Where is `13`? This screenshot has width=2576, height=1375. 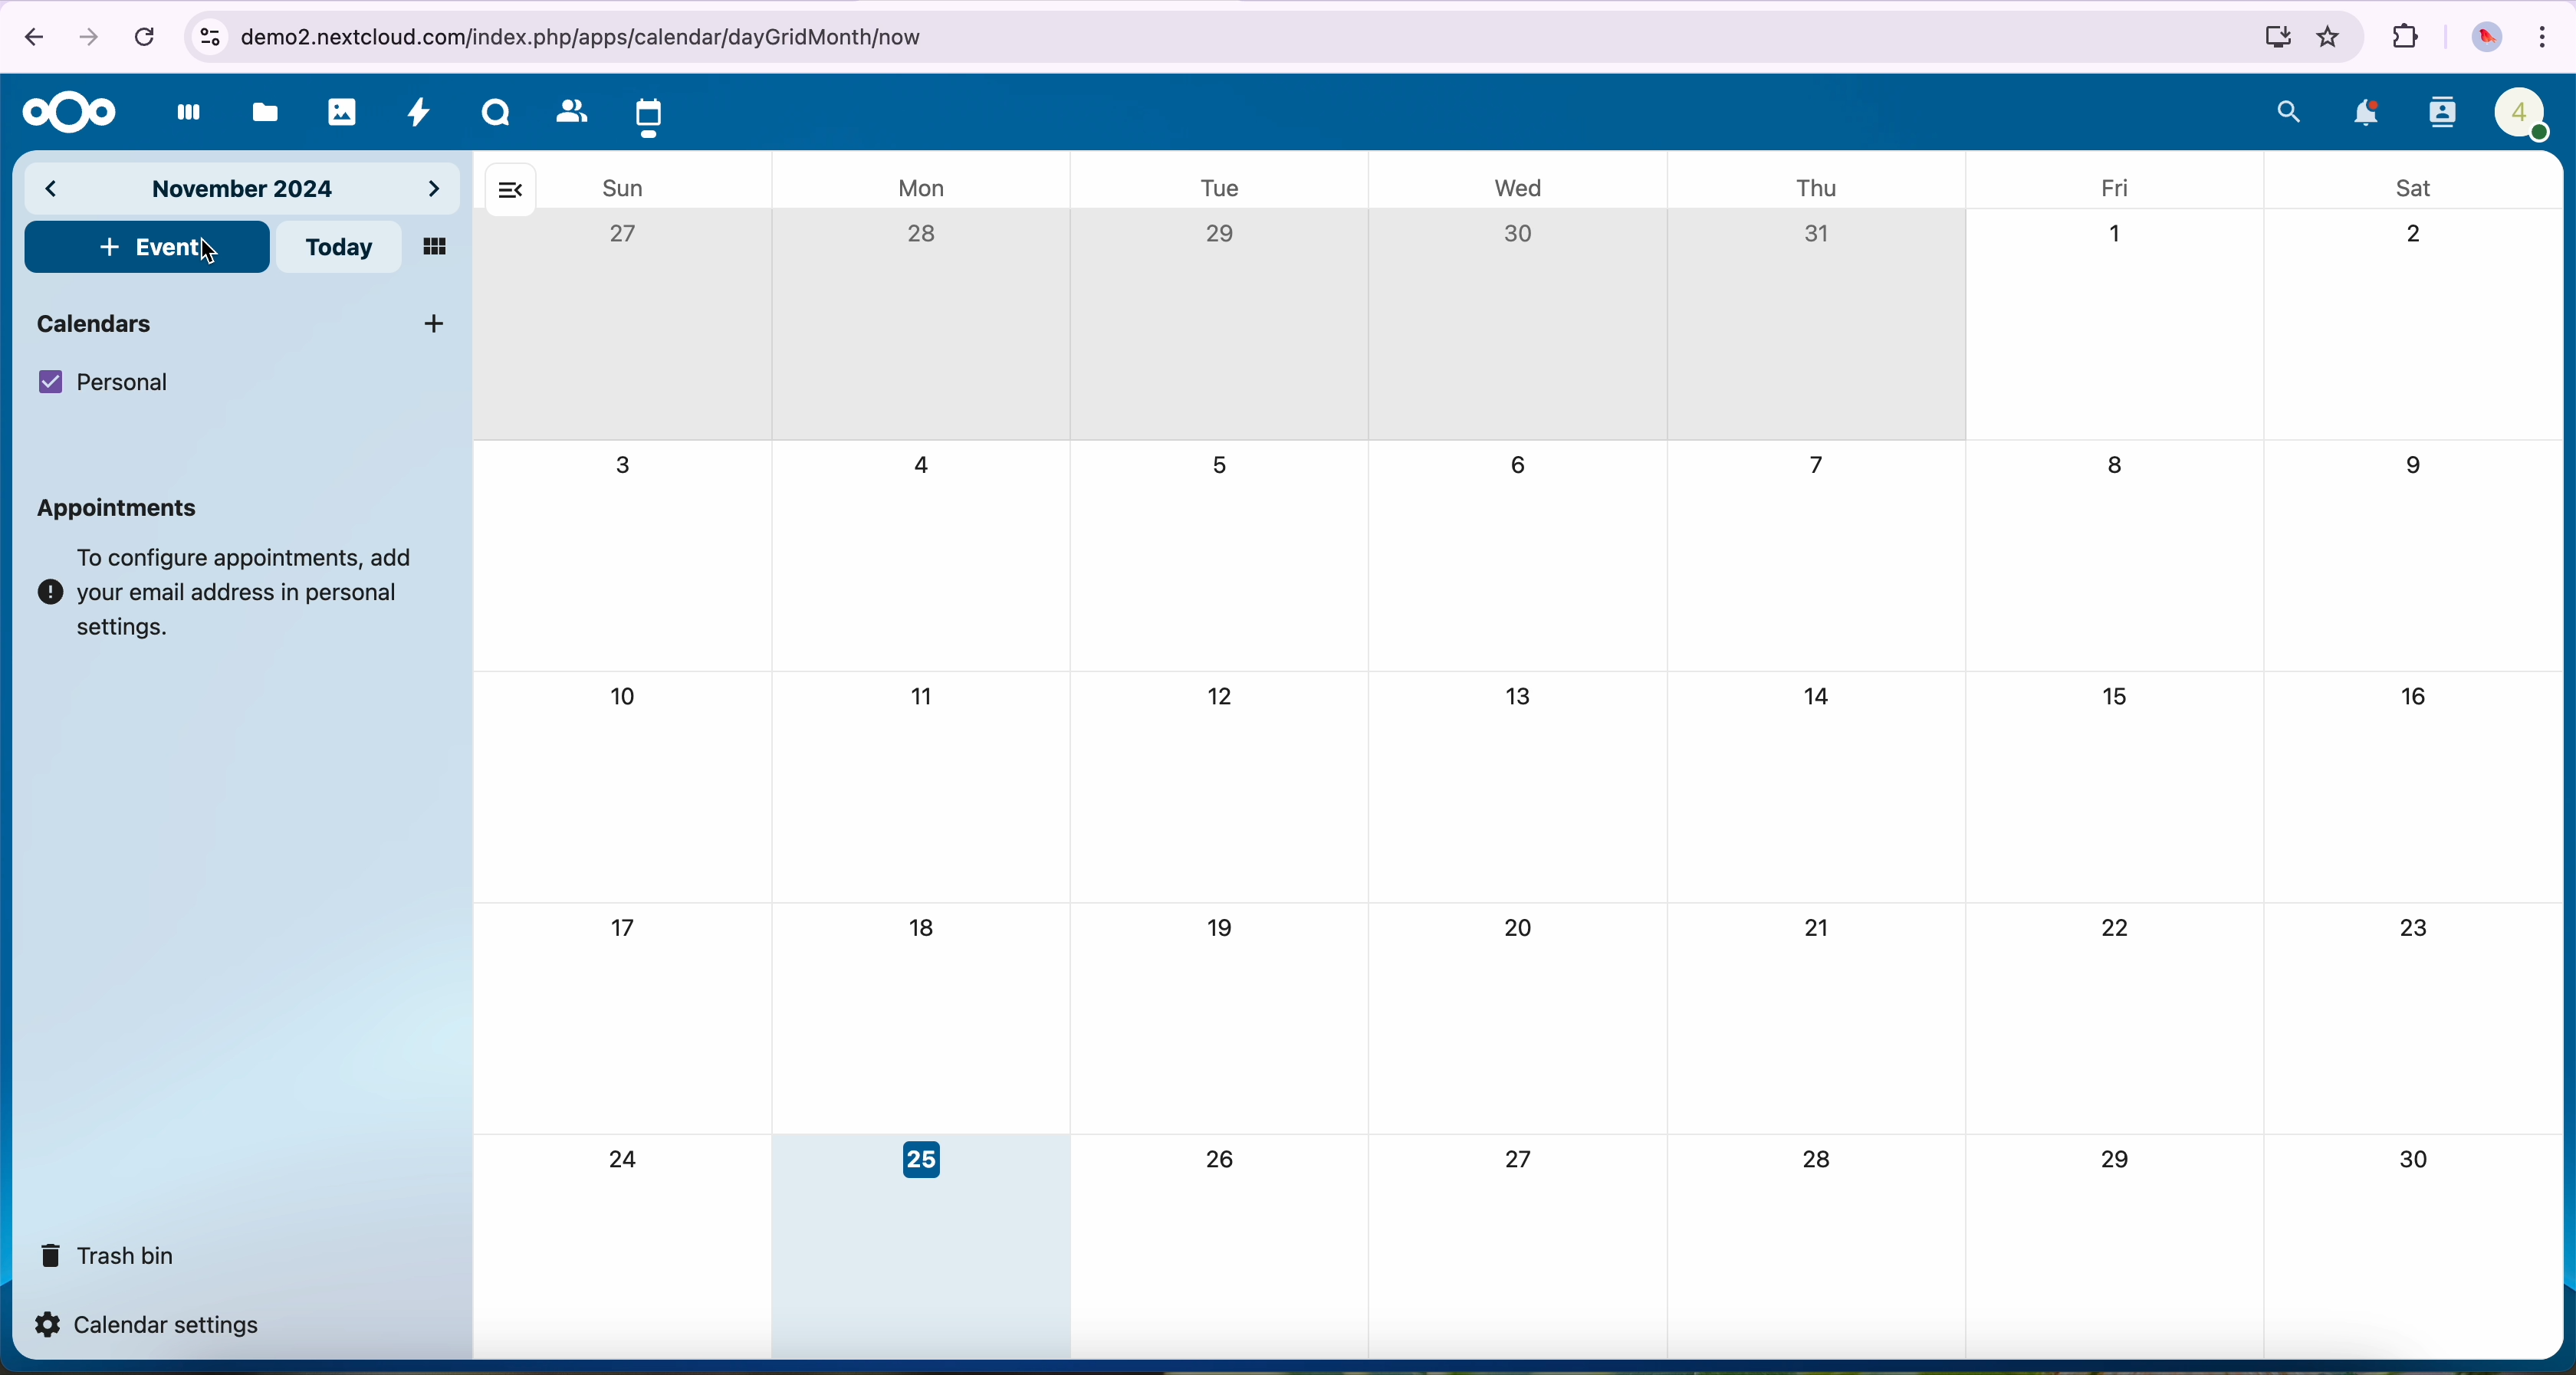 13 is located at coordinates (1516, 693).